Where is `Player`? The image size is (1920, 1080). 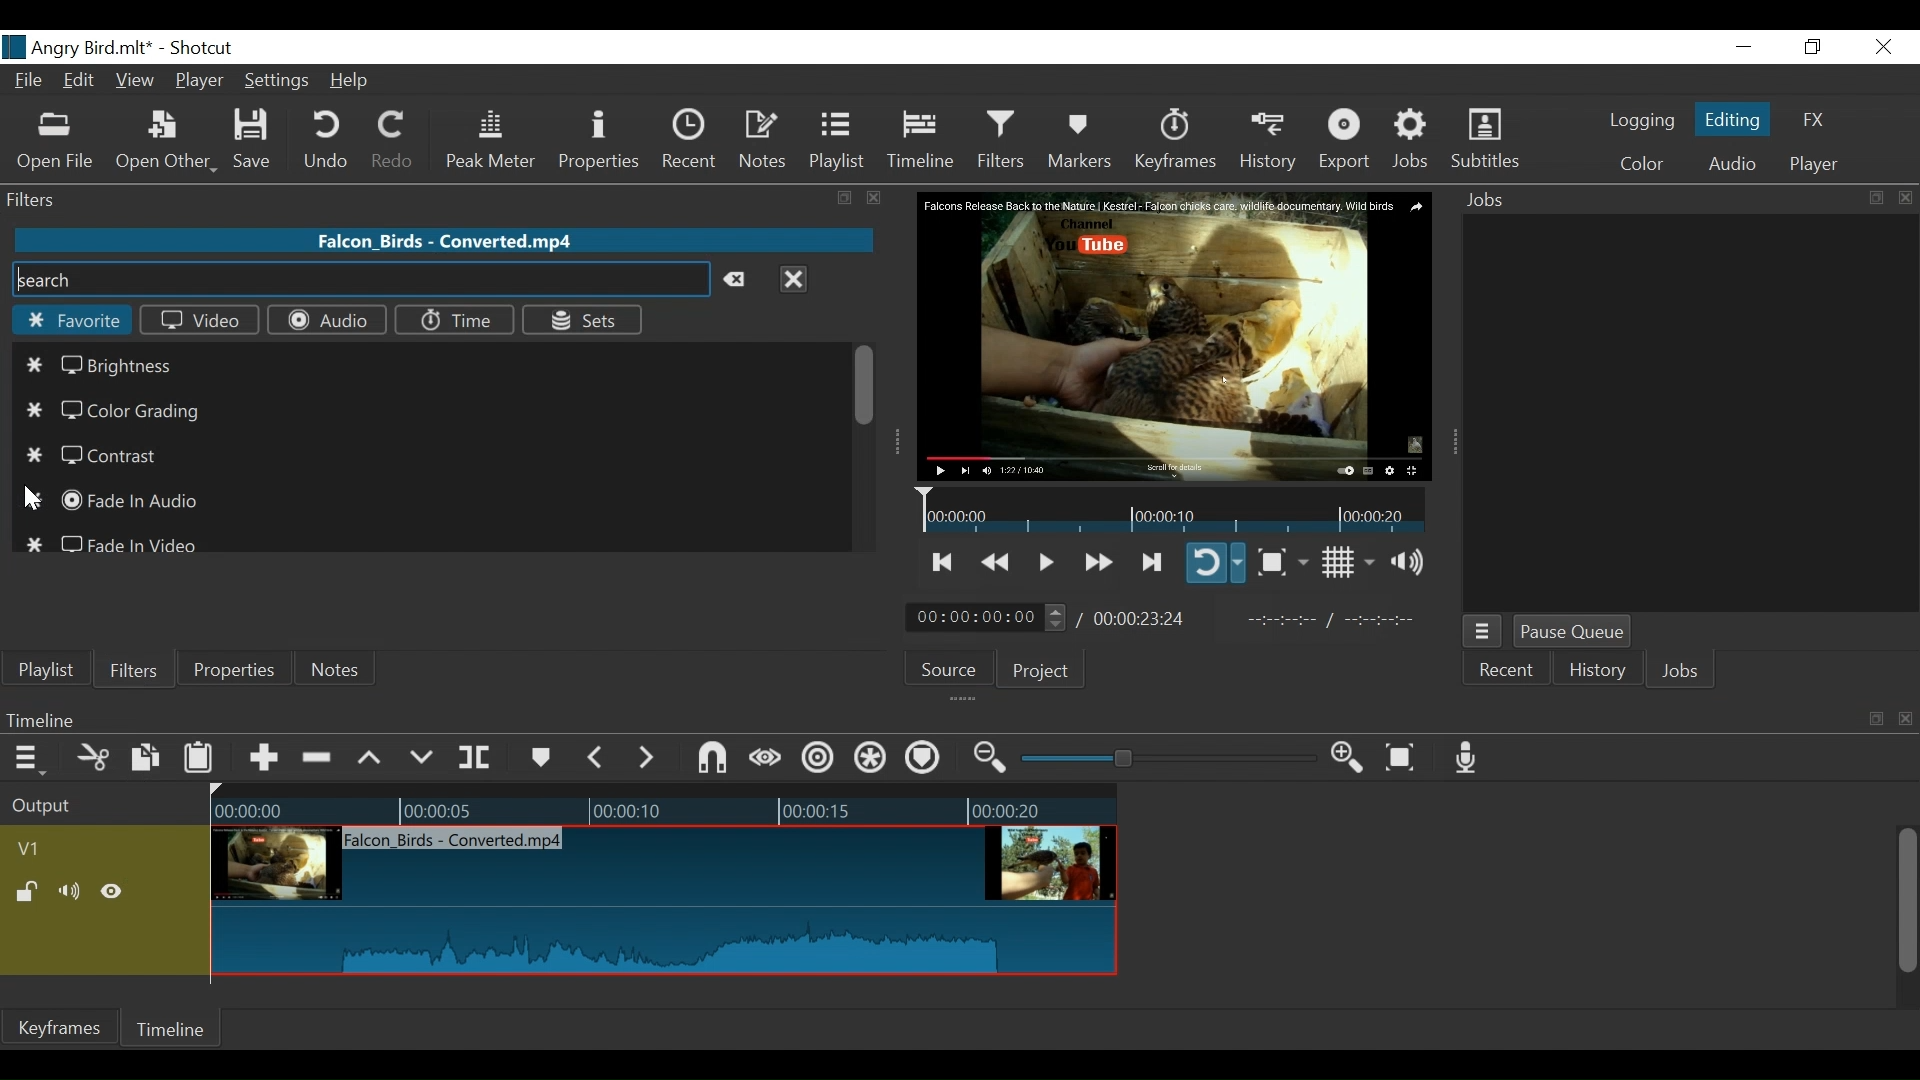
Player is located at coordinates (201, 83).